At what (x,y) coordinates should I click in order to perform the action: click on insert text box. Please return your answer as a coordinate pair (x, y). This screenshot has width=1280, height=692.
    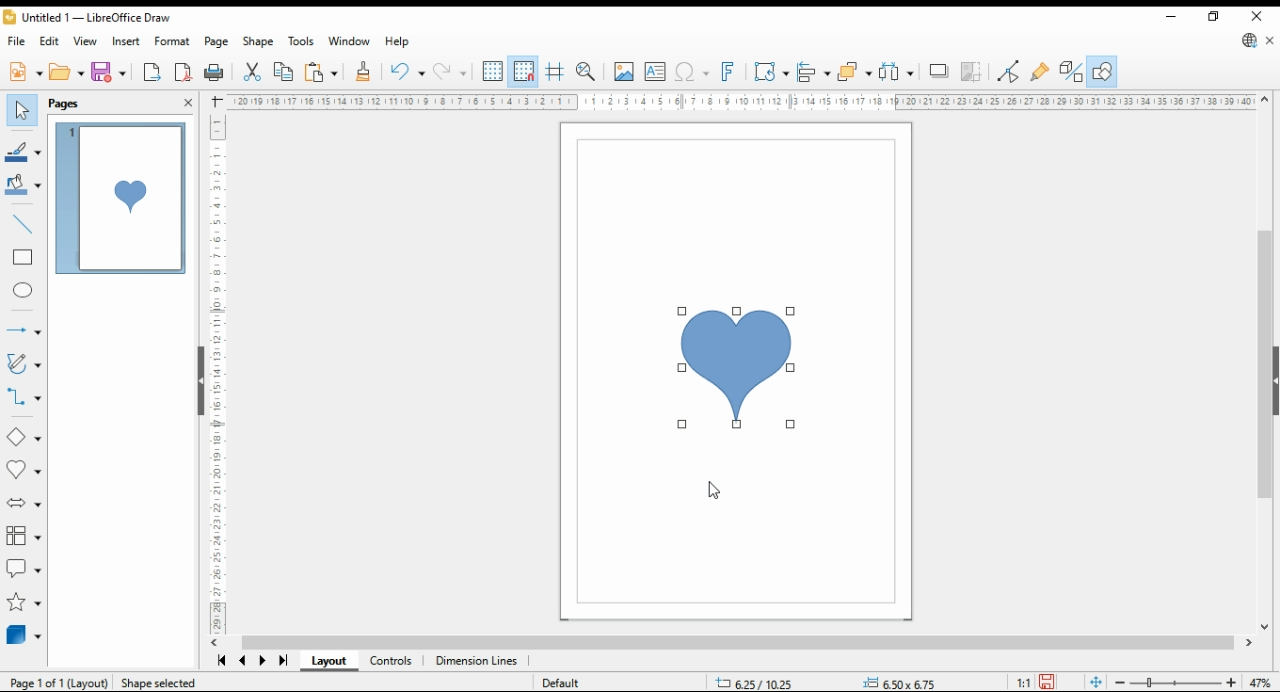
    Looking at the image, I should click on (656, 72).